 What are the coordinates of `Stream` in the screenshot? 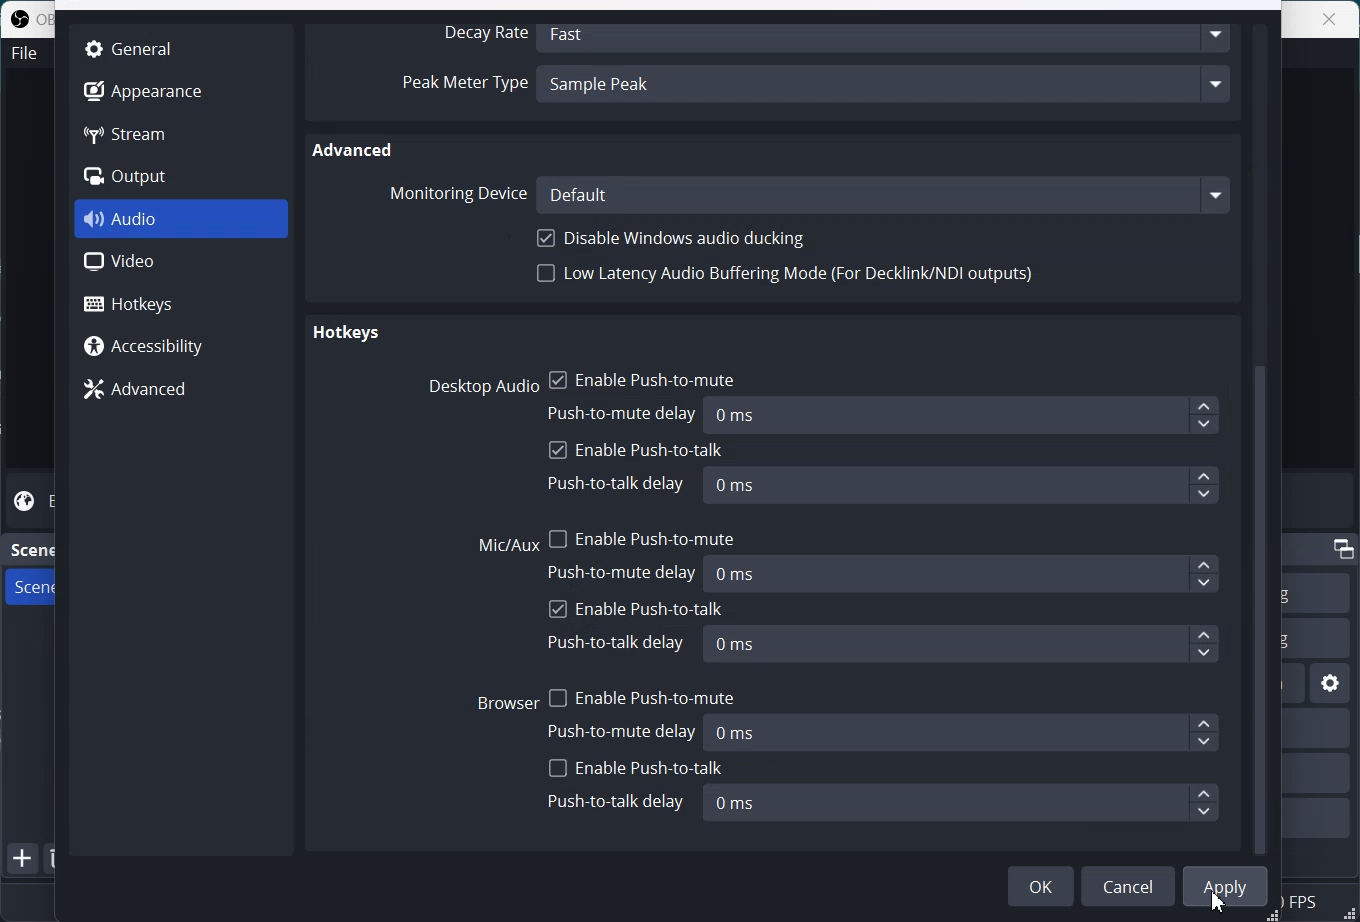 It's located at (142, 133).